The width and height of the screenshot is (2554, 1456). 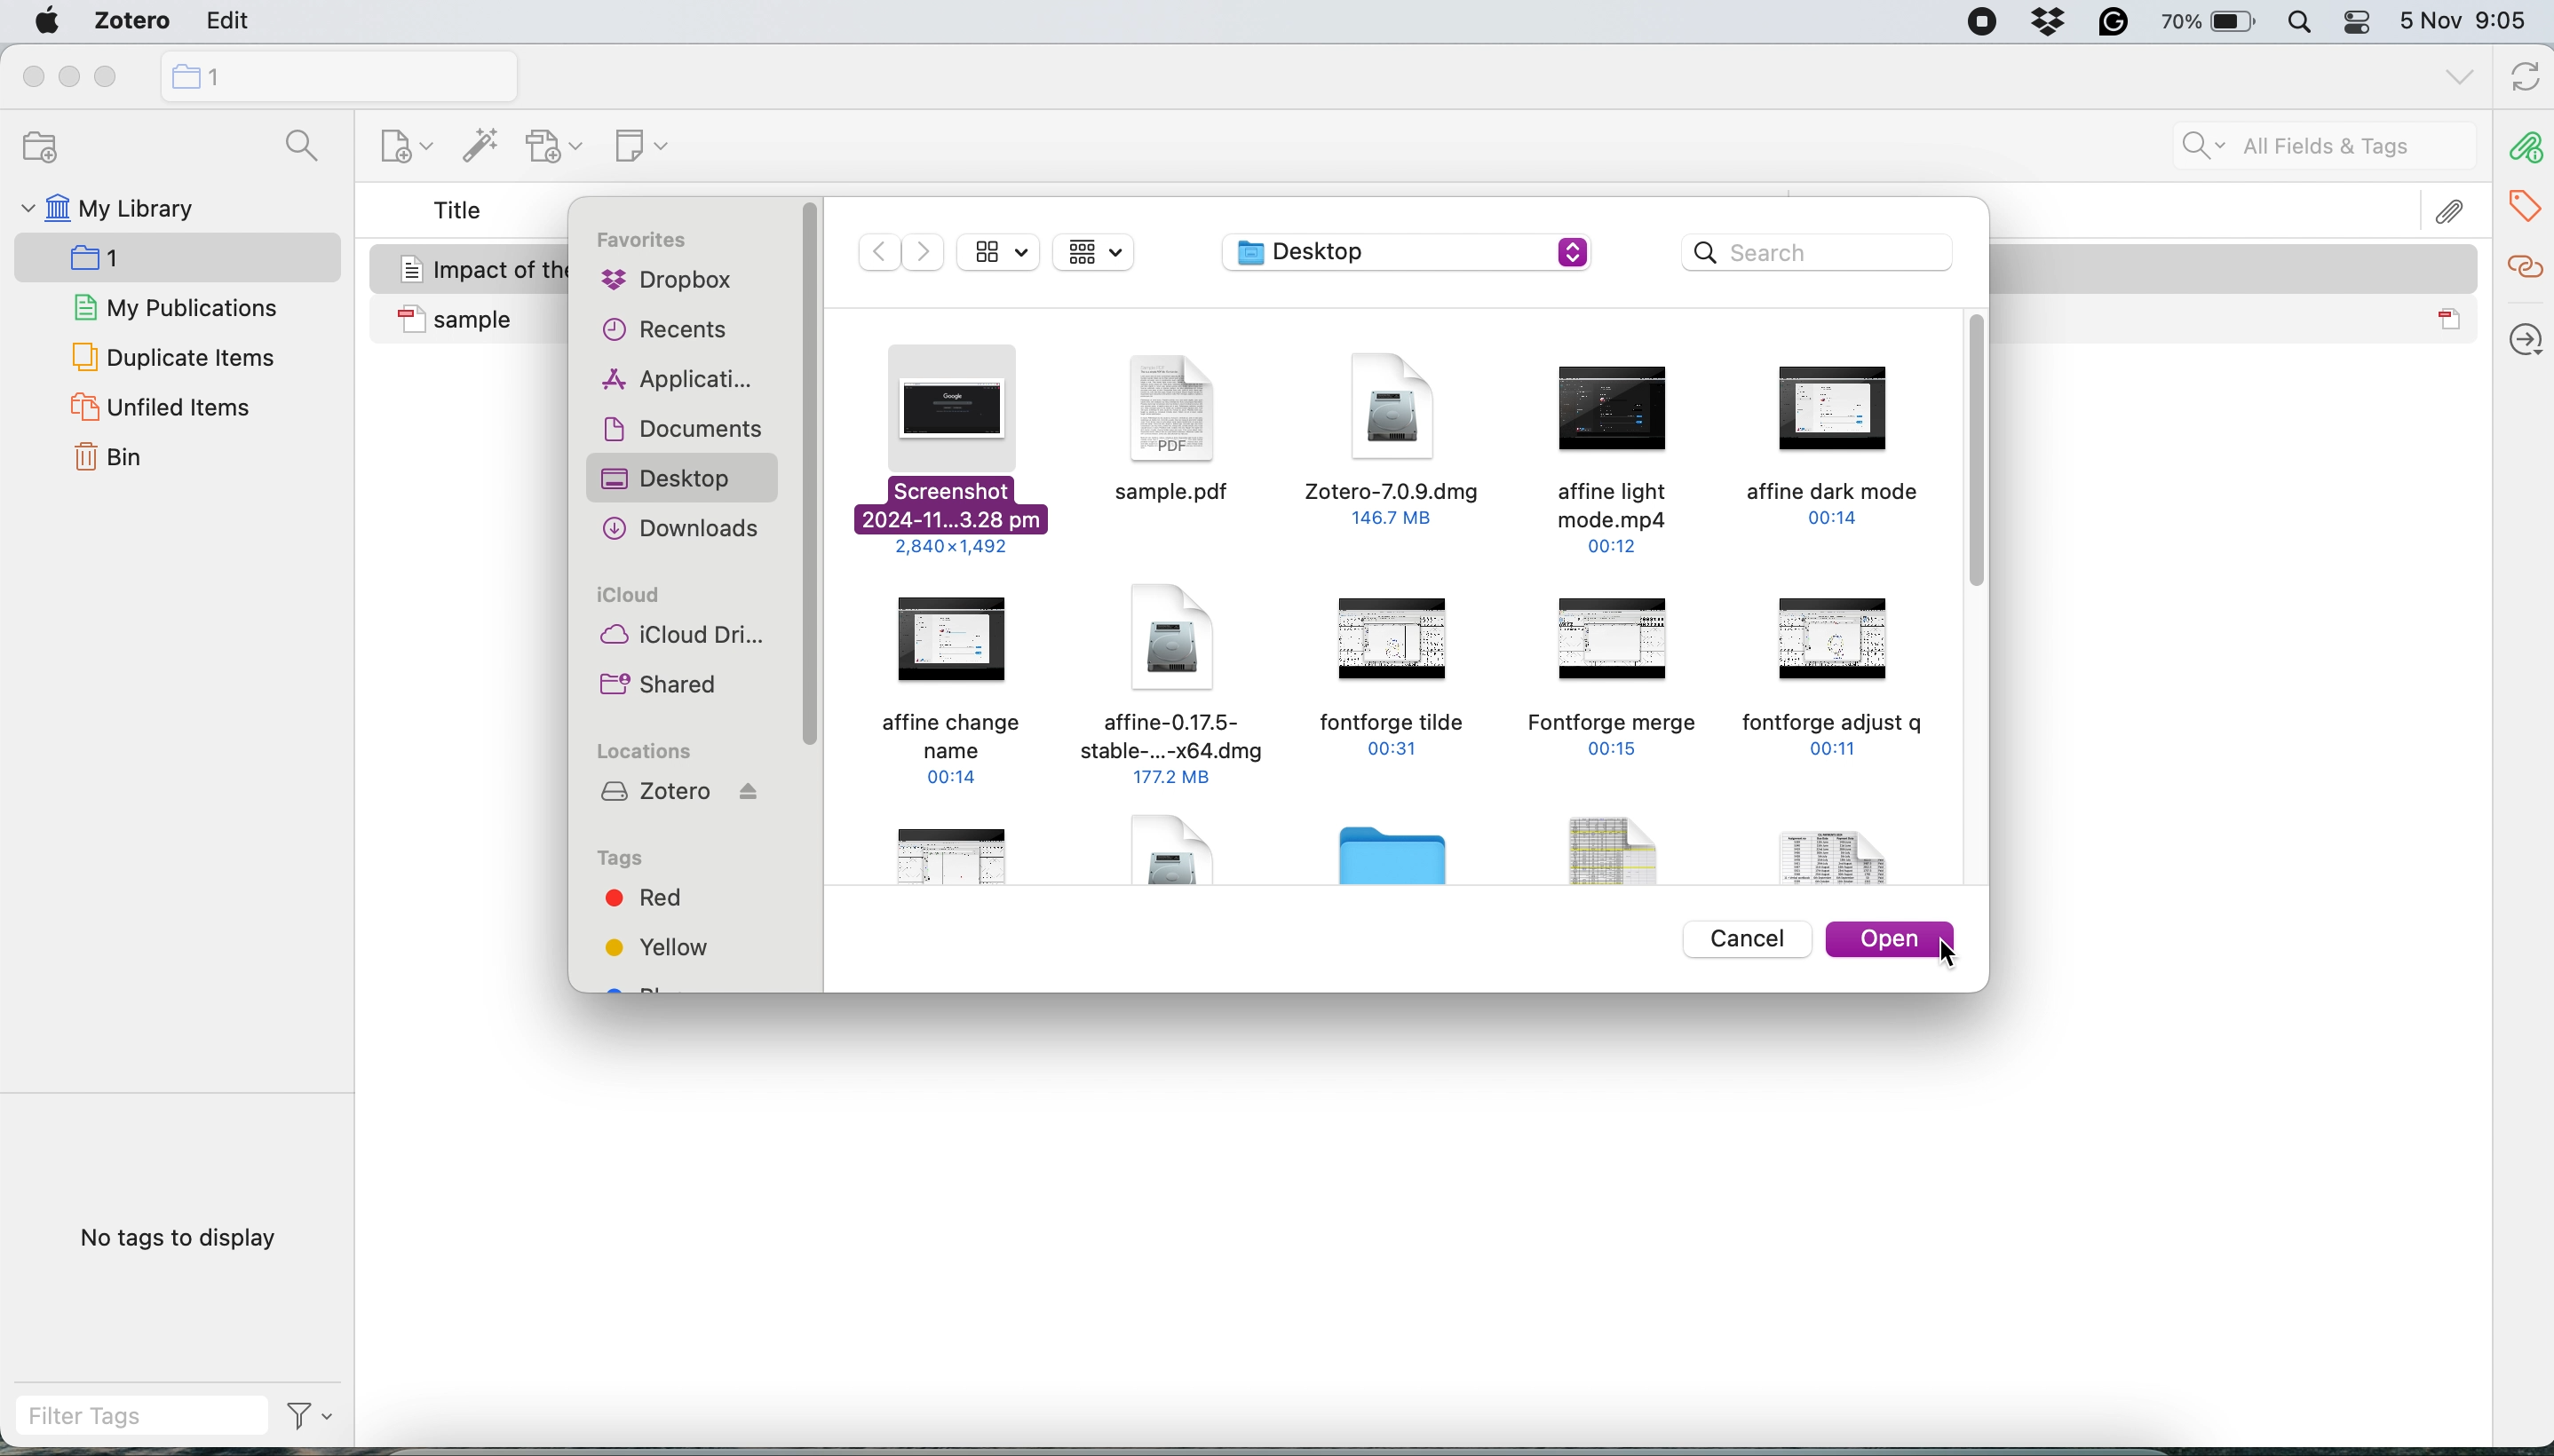 I want to click on Affine-0.17.5.dmg, so click(x=1171, y=687).